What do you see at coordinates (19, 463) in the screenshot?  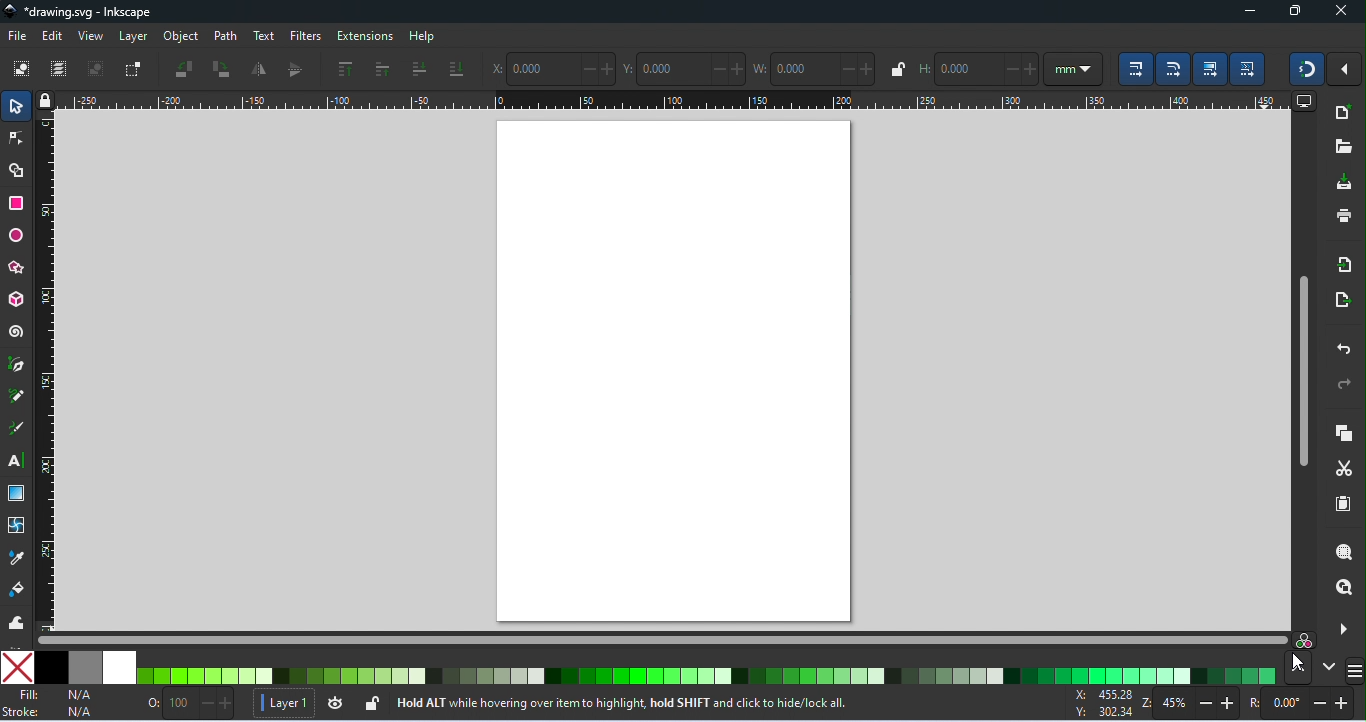 I see `text` at bounding box center [19, 463].